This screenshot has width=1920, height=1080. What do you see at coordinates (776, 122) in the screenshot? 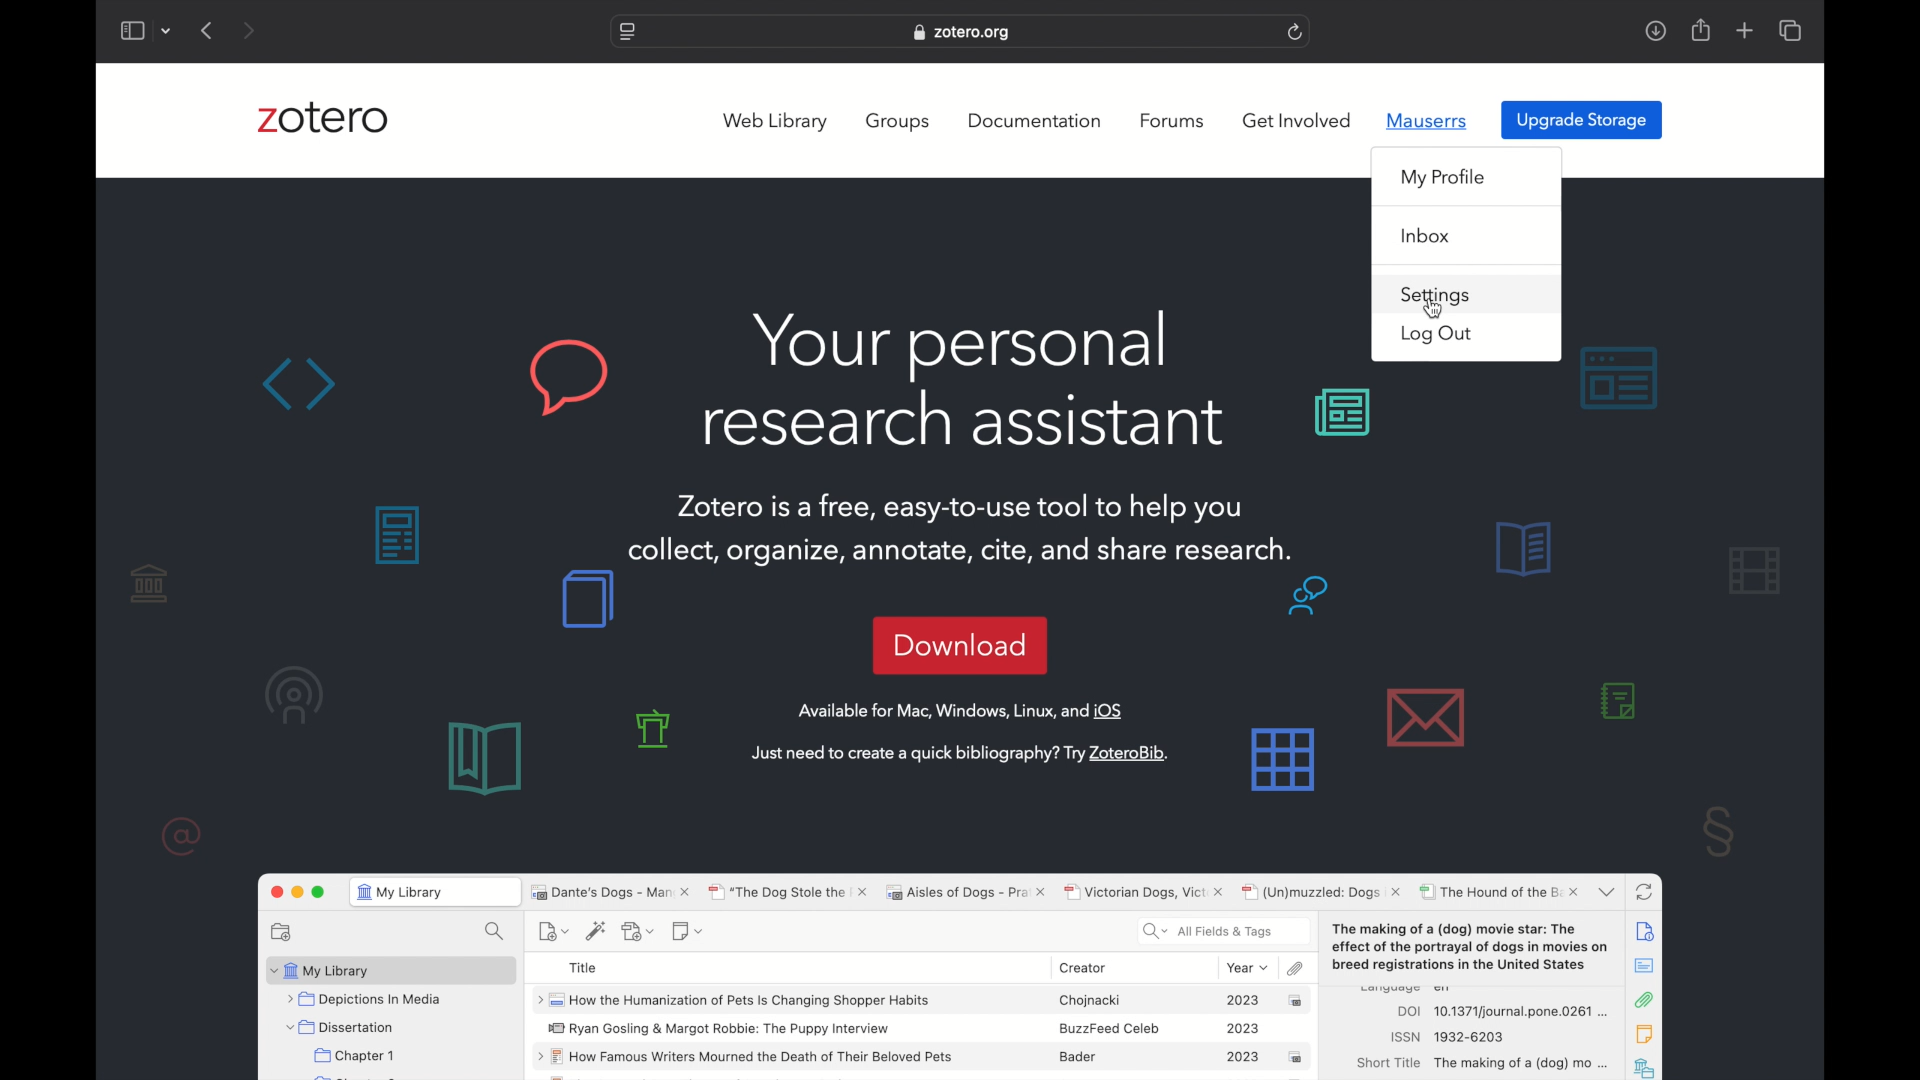
I see `web library` at bounding box center [776, 122].